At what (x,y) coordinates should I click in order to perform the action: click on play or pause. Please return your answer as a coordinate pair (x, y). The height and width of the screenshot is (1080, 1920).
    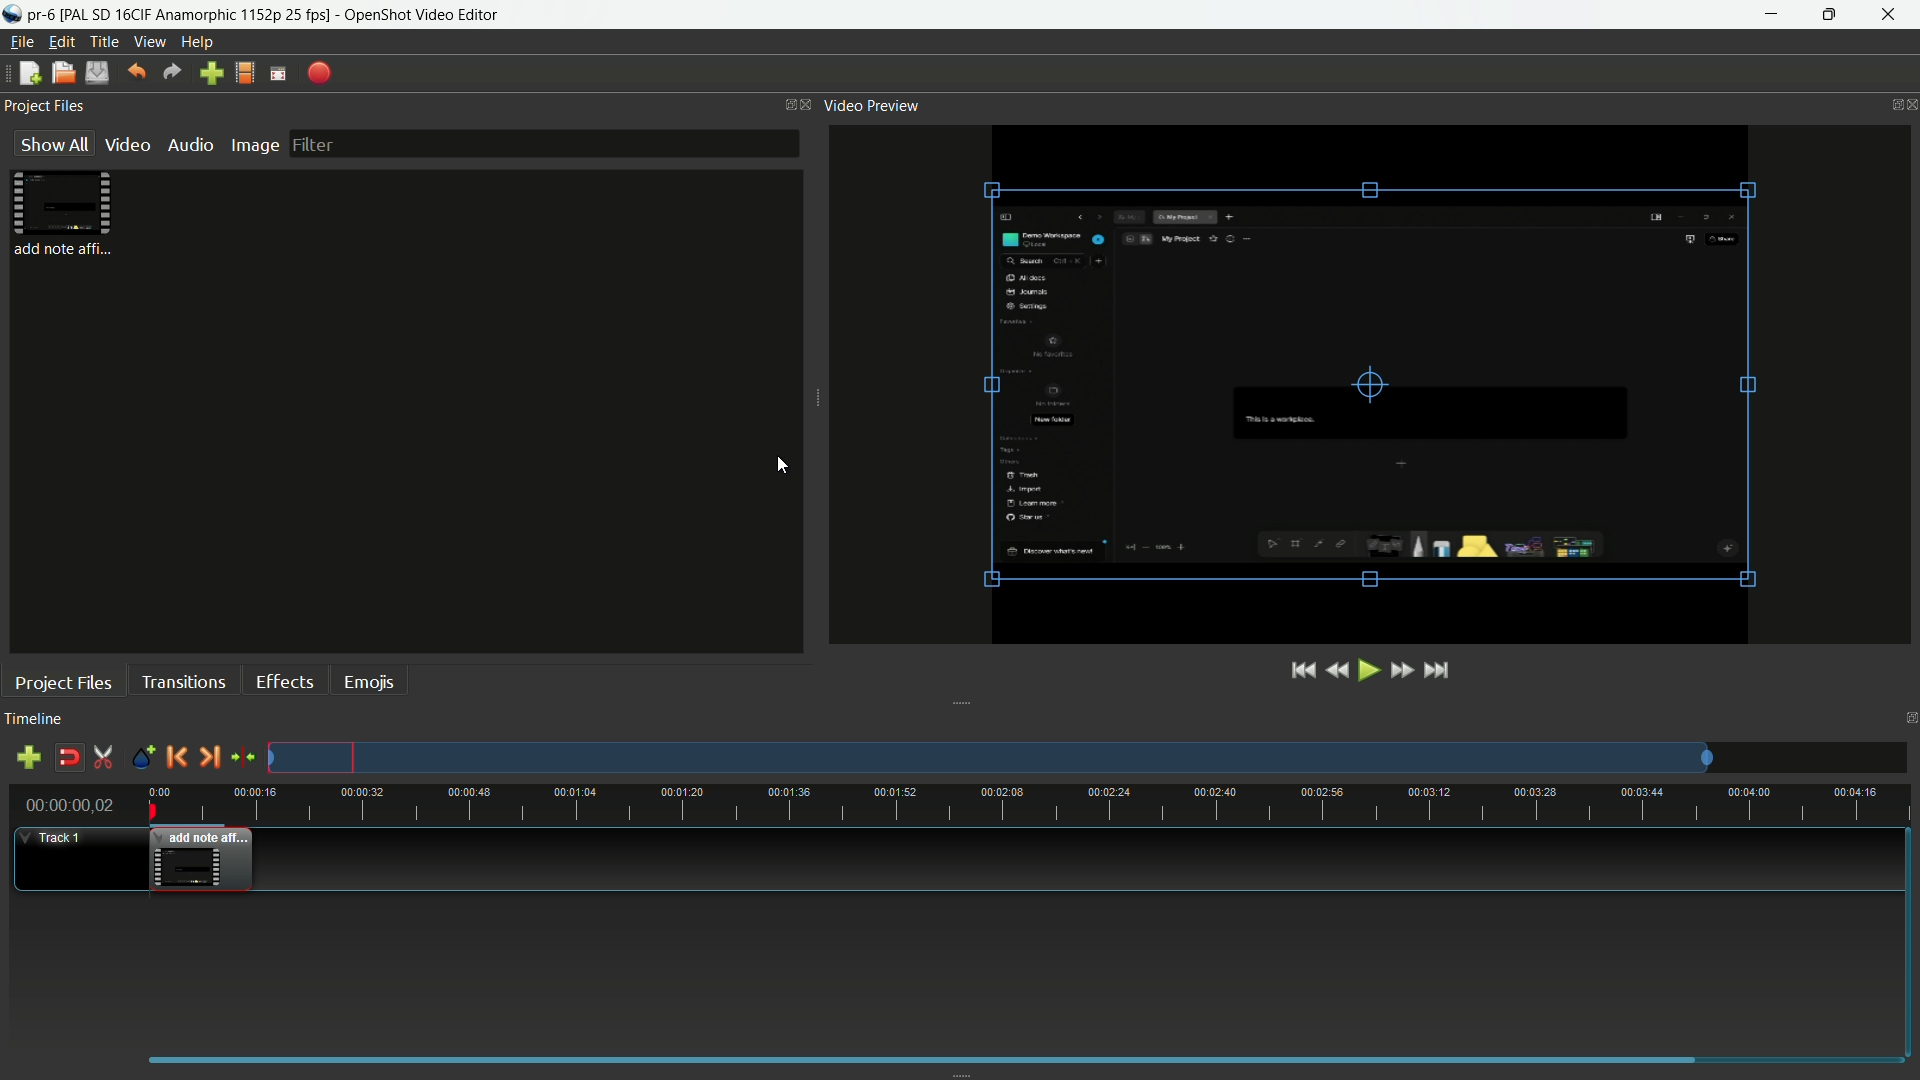
    Looking at the image, I should click on (1366, 670).